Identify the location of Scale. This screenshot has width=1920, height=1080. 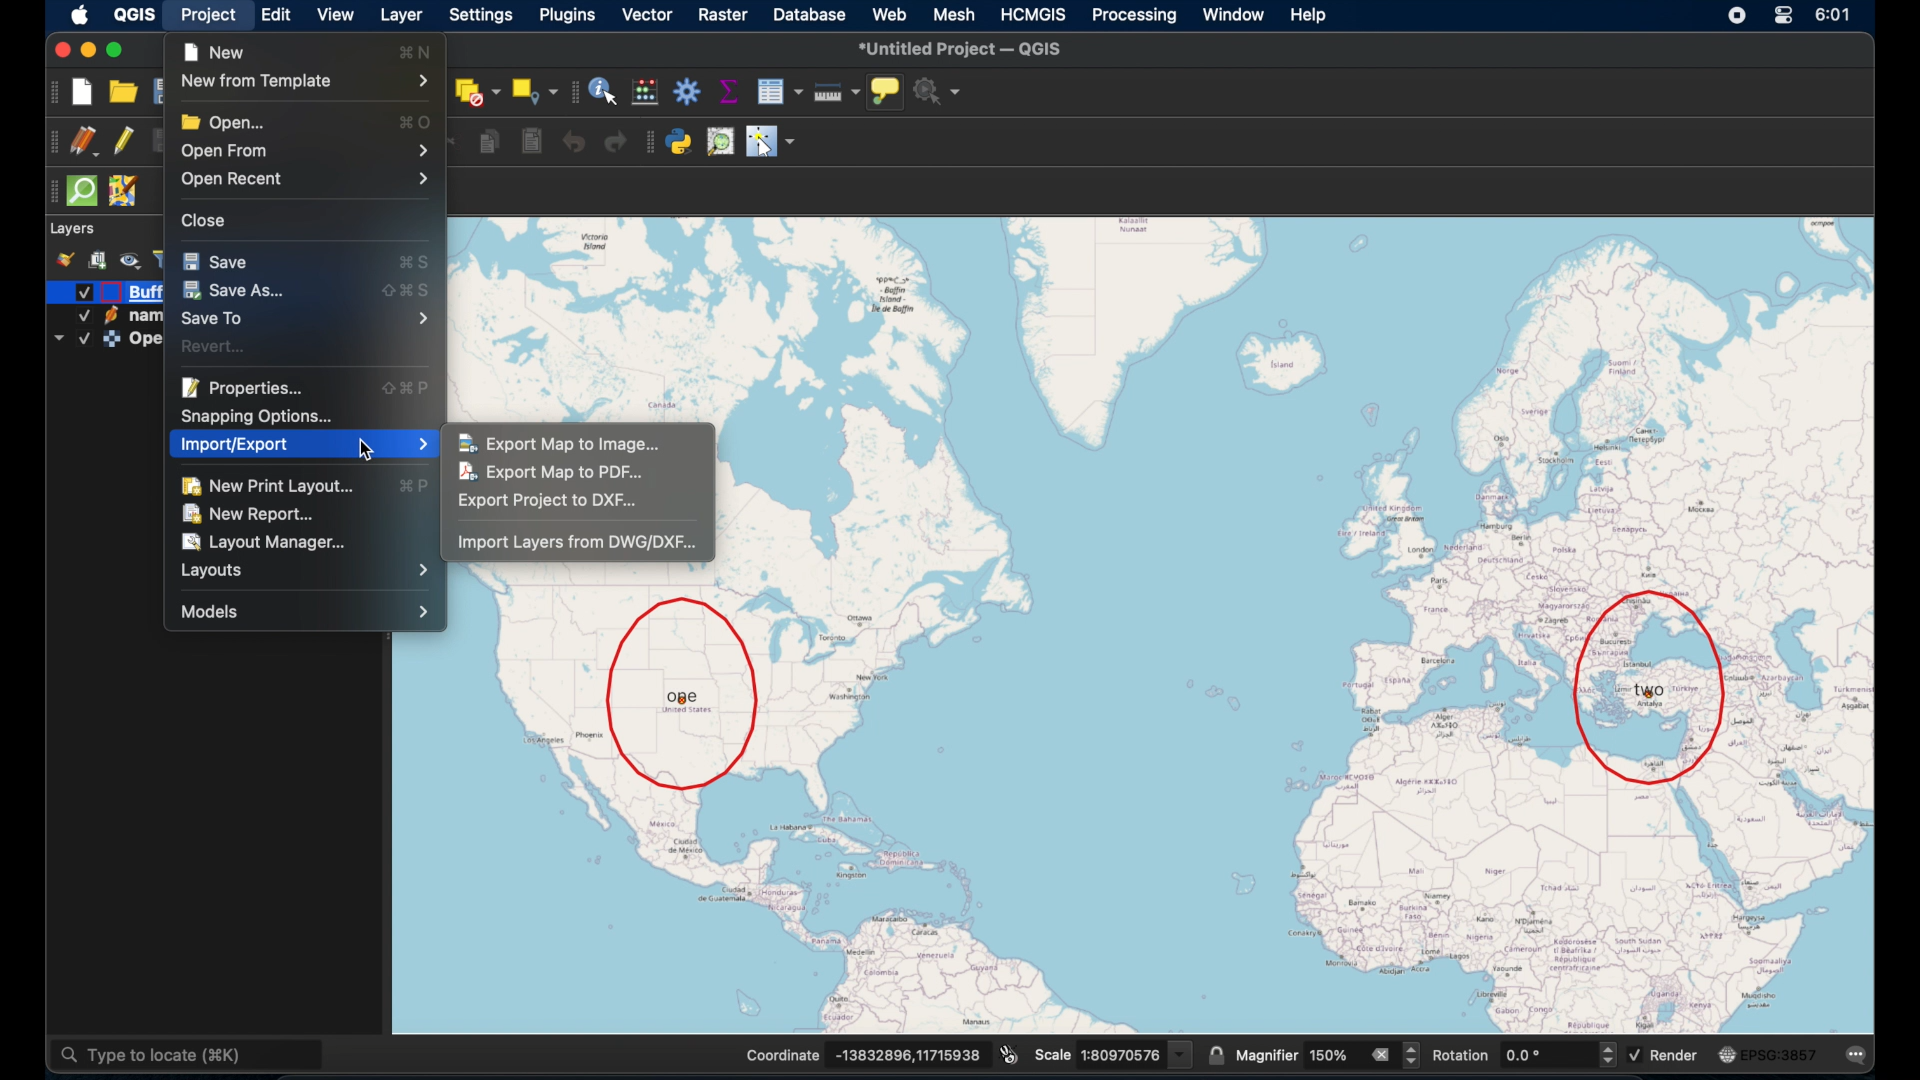
(1053, 1055).